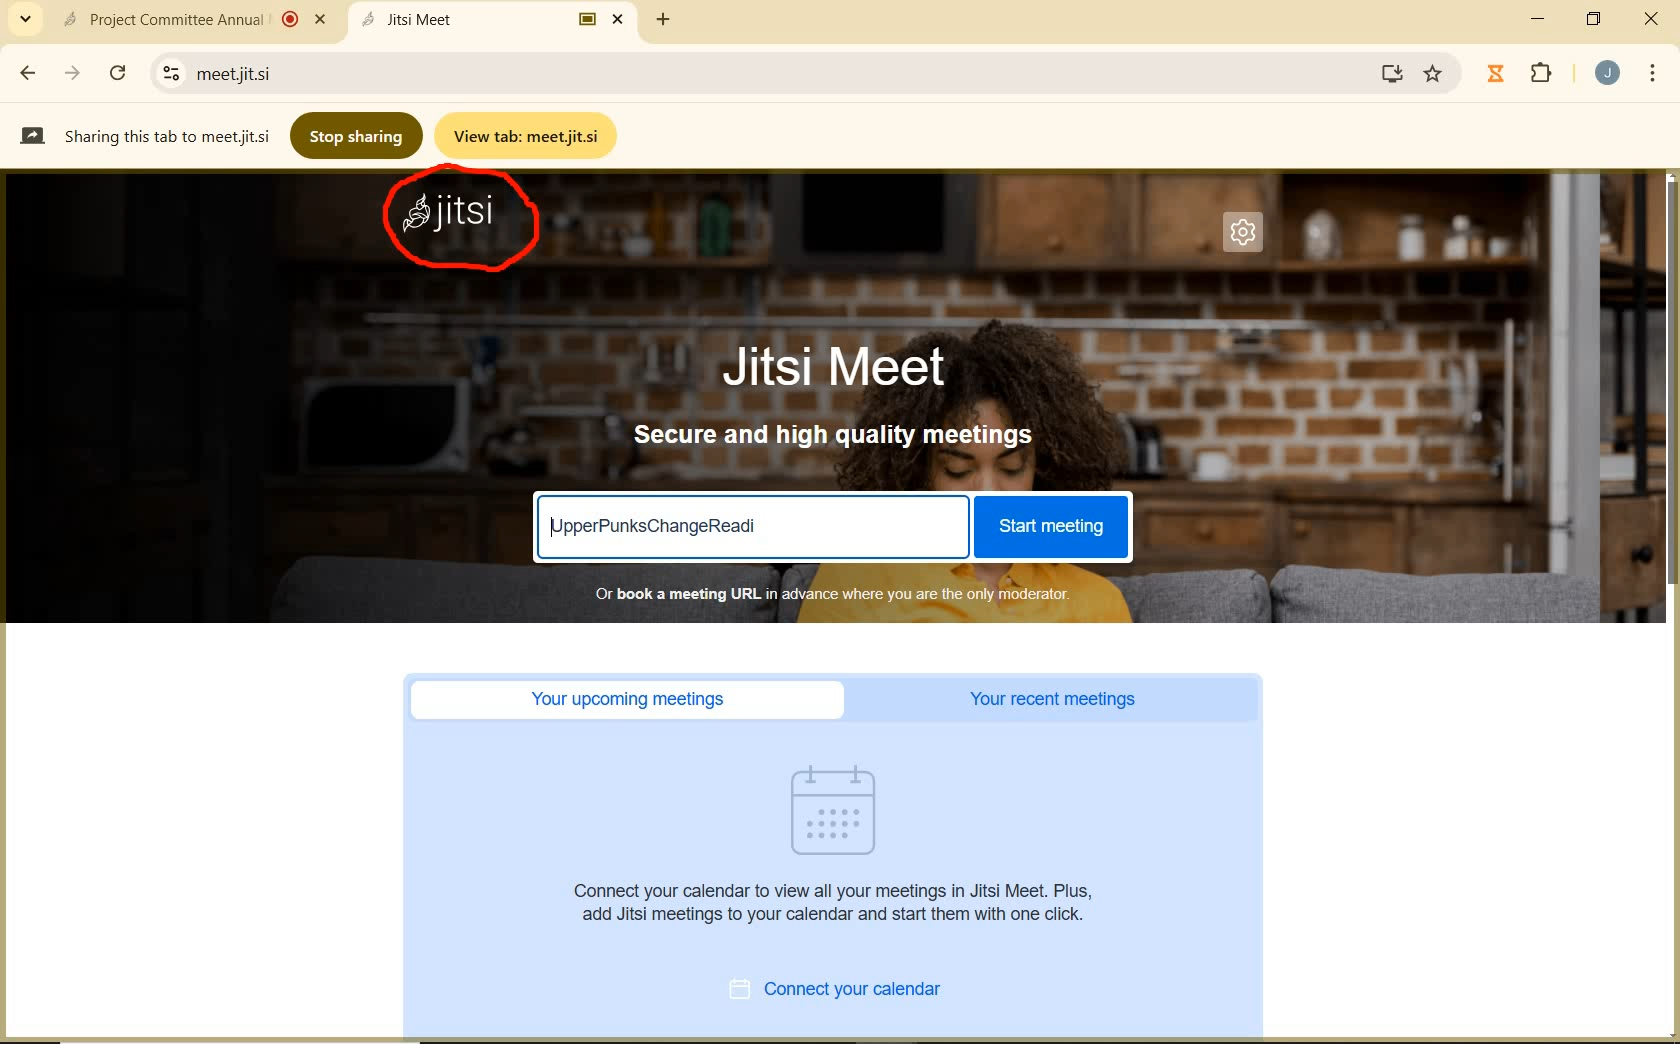  Describe the element at coordinates (167, 73) in the screenshot. I see `settings` at that location.